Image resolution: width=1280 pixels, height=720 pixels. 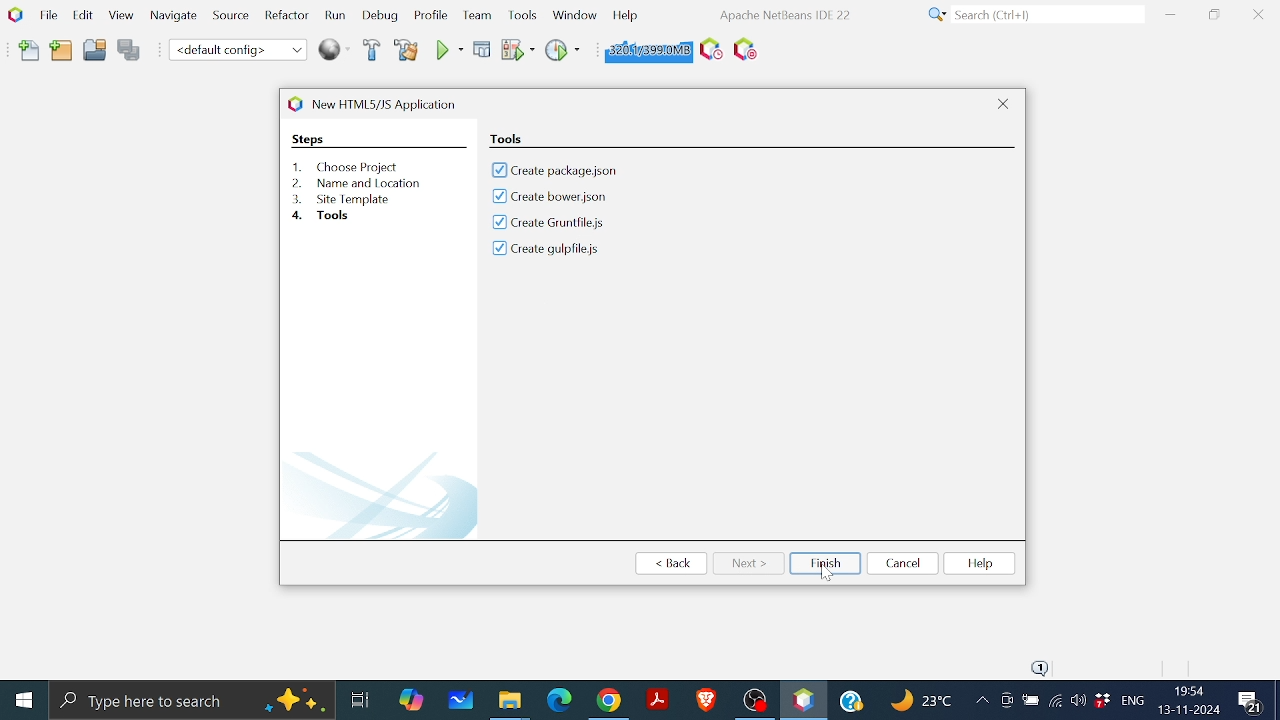 I want to click on Help, so click(x=981, y=565).